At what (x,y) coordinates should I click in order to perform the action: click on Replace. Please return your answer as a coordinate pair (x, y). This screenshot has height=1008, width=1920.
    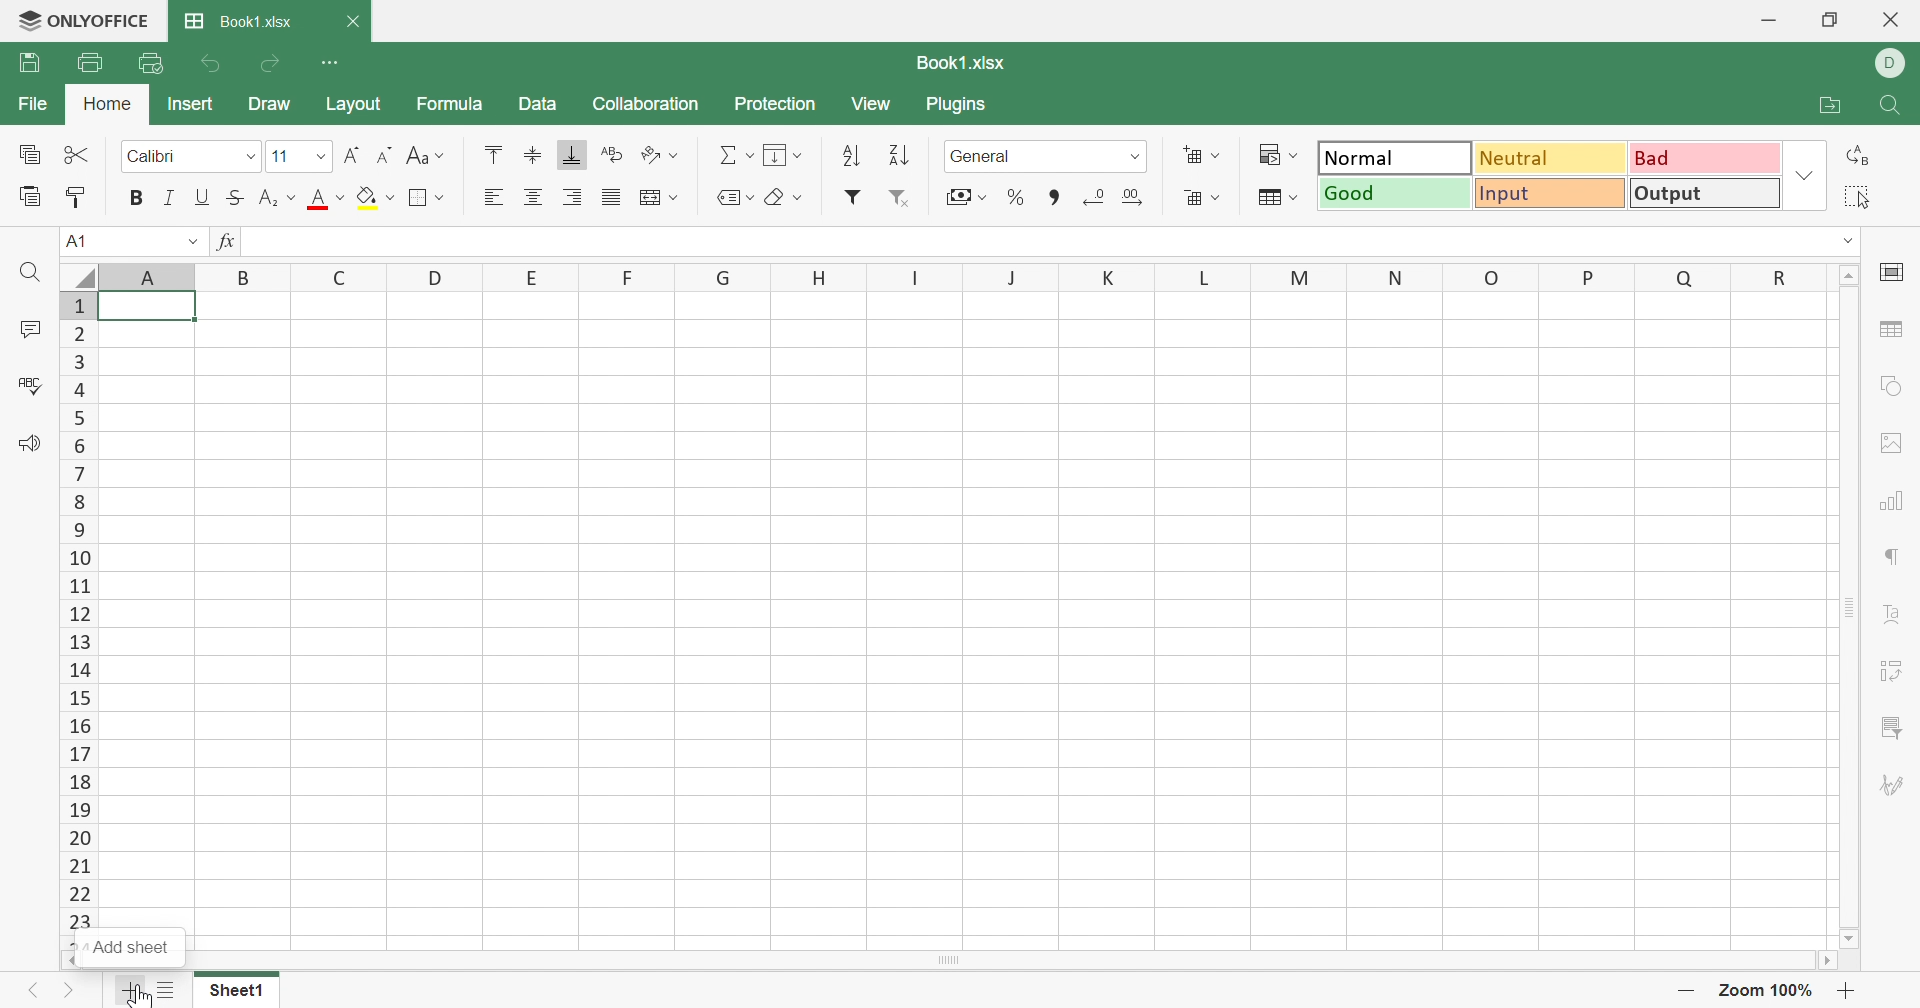
    Looking at the image, I should click on (1853, 157).